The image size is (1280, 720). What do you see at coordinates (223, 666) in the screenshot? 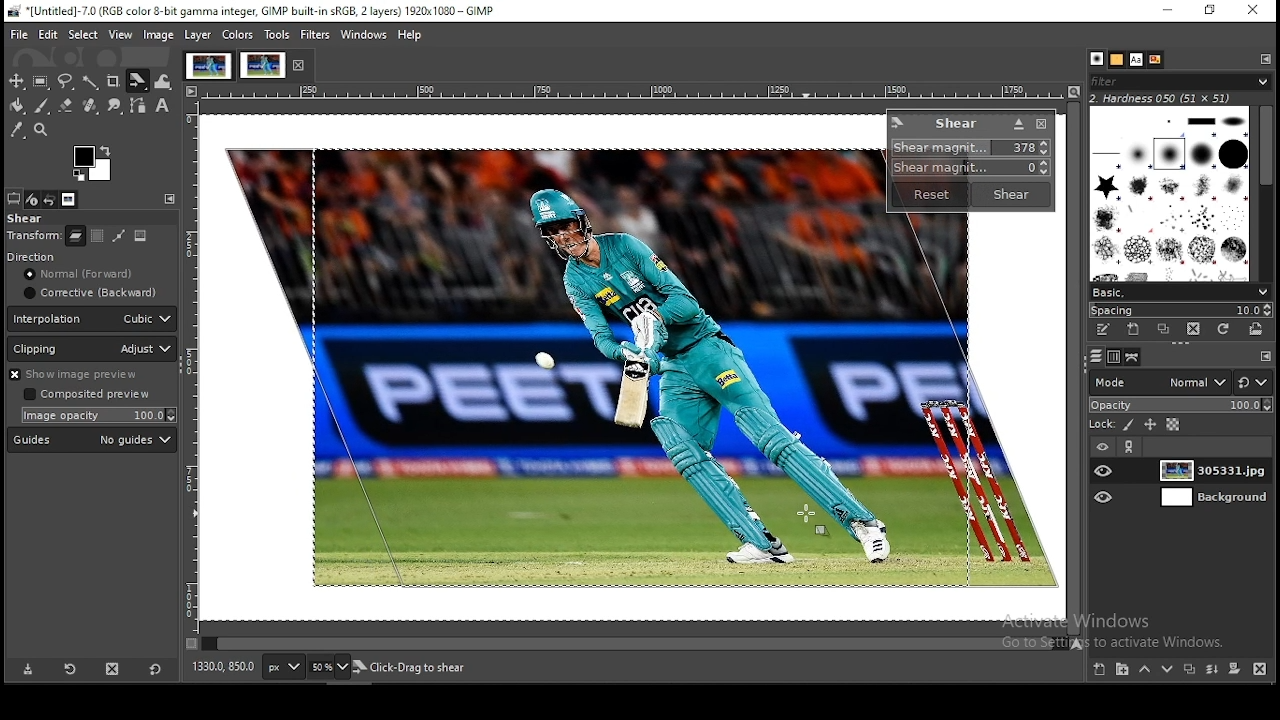
I see `576.0, 236.0` at bounding box center [223, 666].